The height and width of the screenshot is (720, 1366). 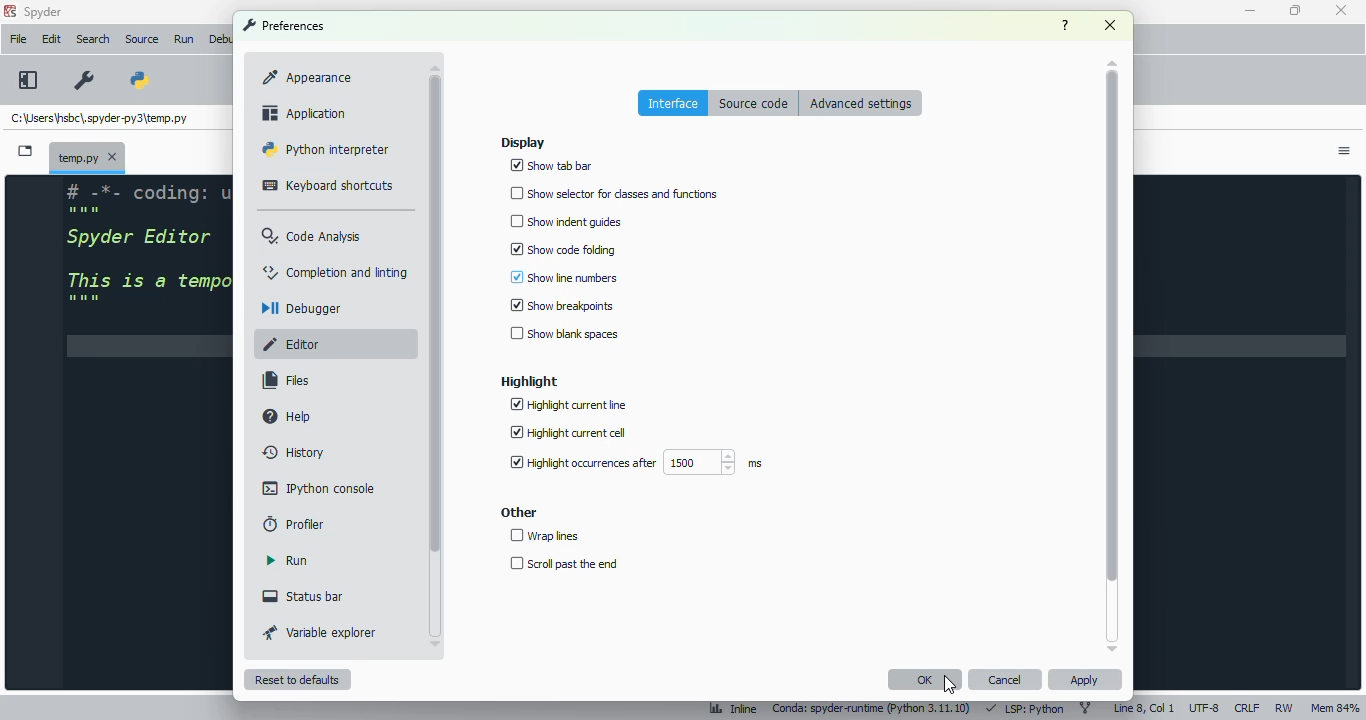 What do you see at coordinates (288, 415) in the screenshot?
I see `help` at bounding box center [288, 415].